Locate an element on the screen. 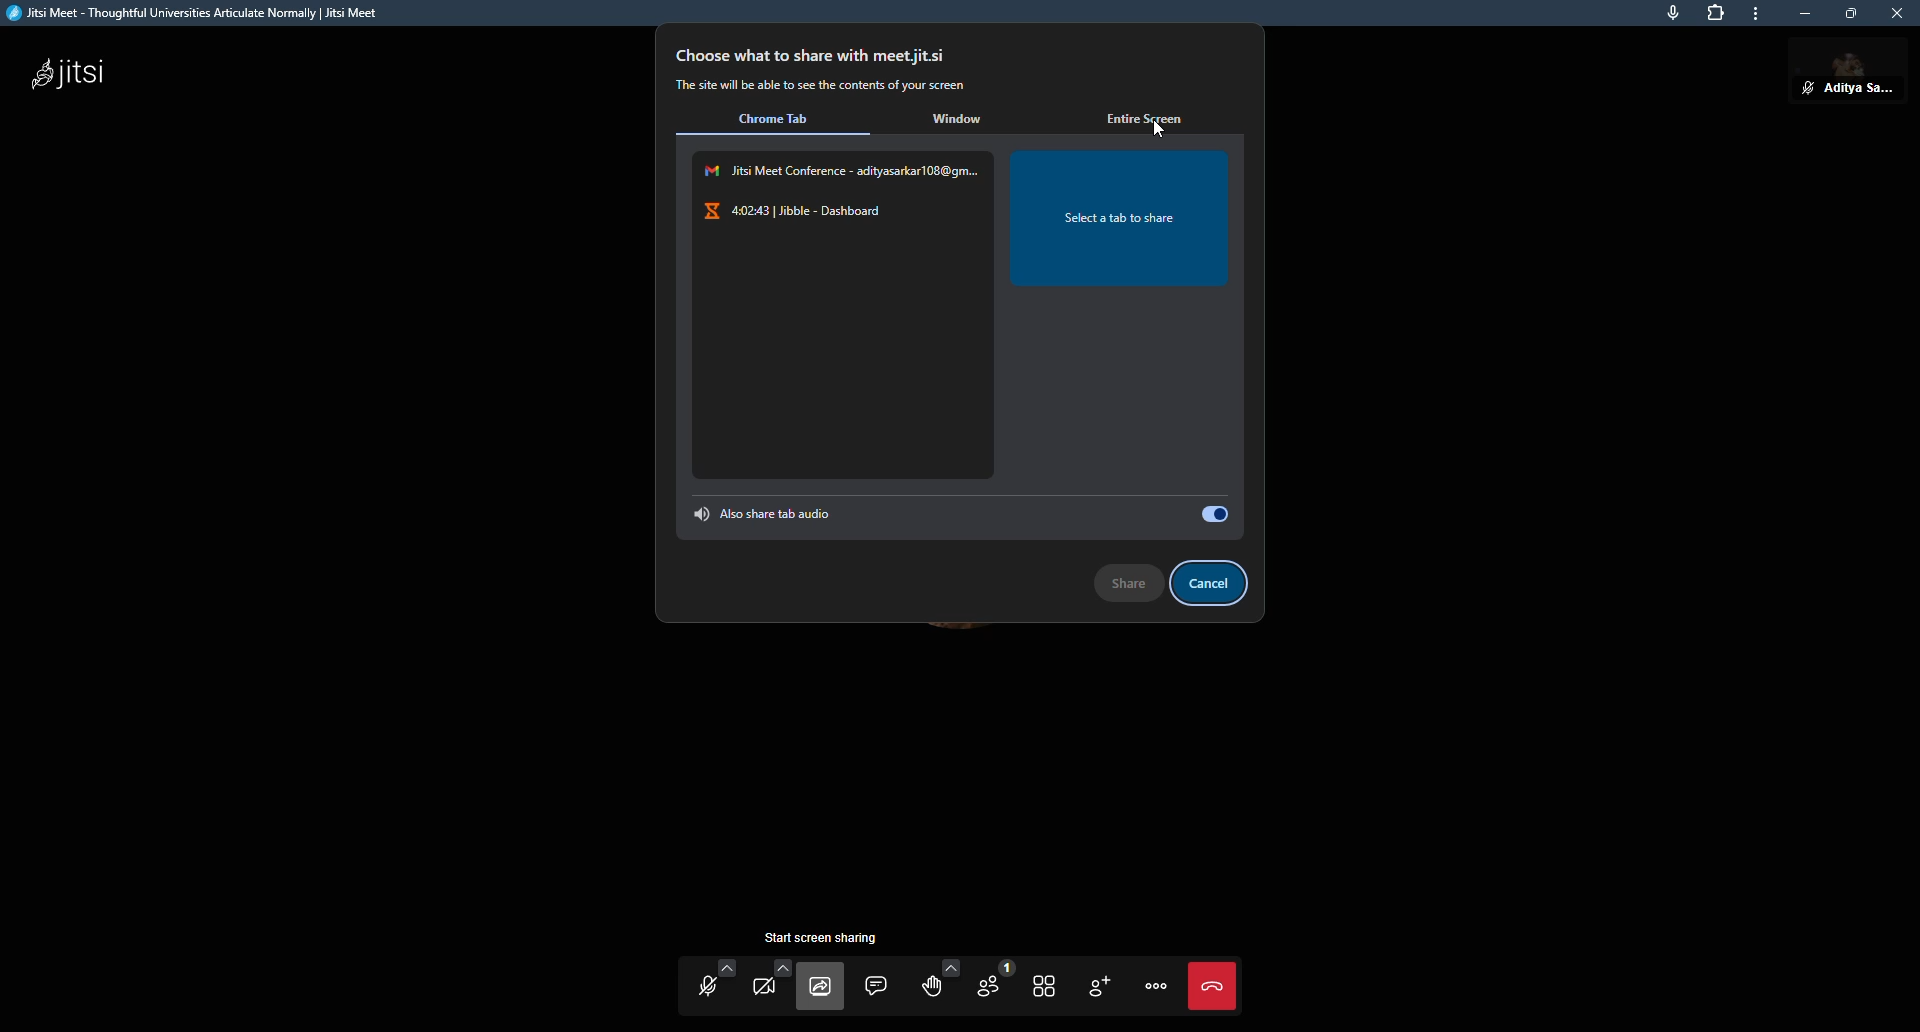 This screenshot has height=1032, width=1920. maximize is located at coordinates (1848, 16).